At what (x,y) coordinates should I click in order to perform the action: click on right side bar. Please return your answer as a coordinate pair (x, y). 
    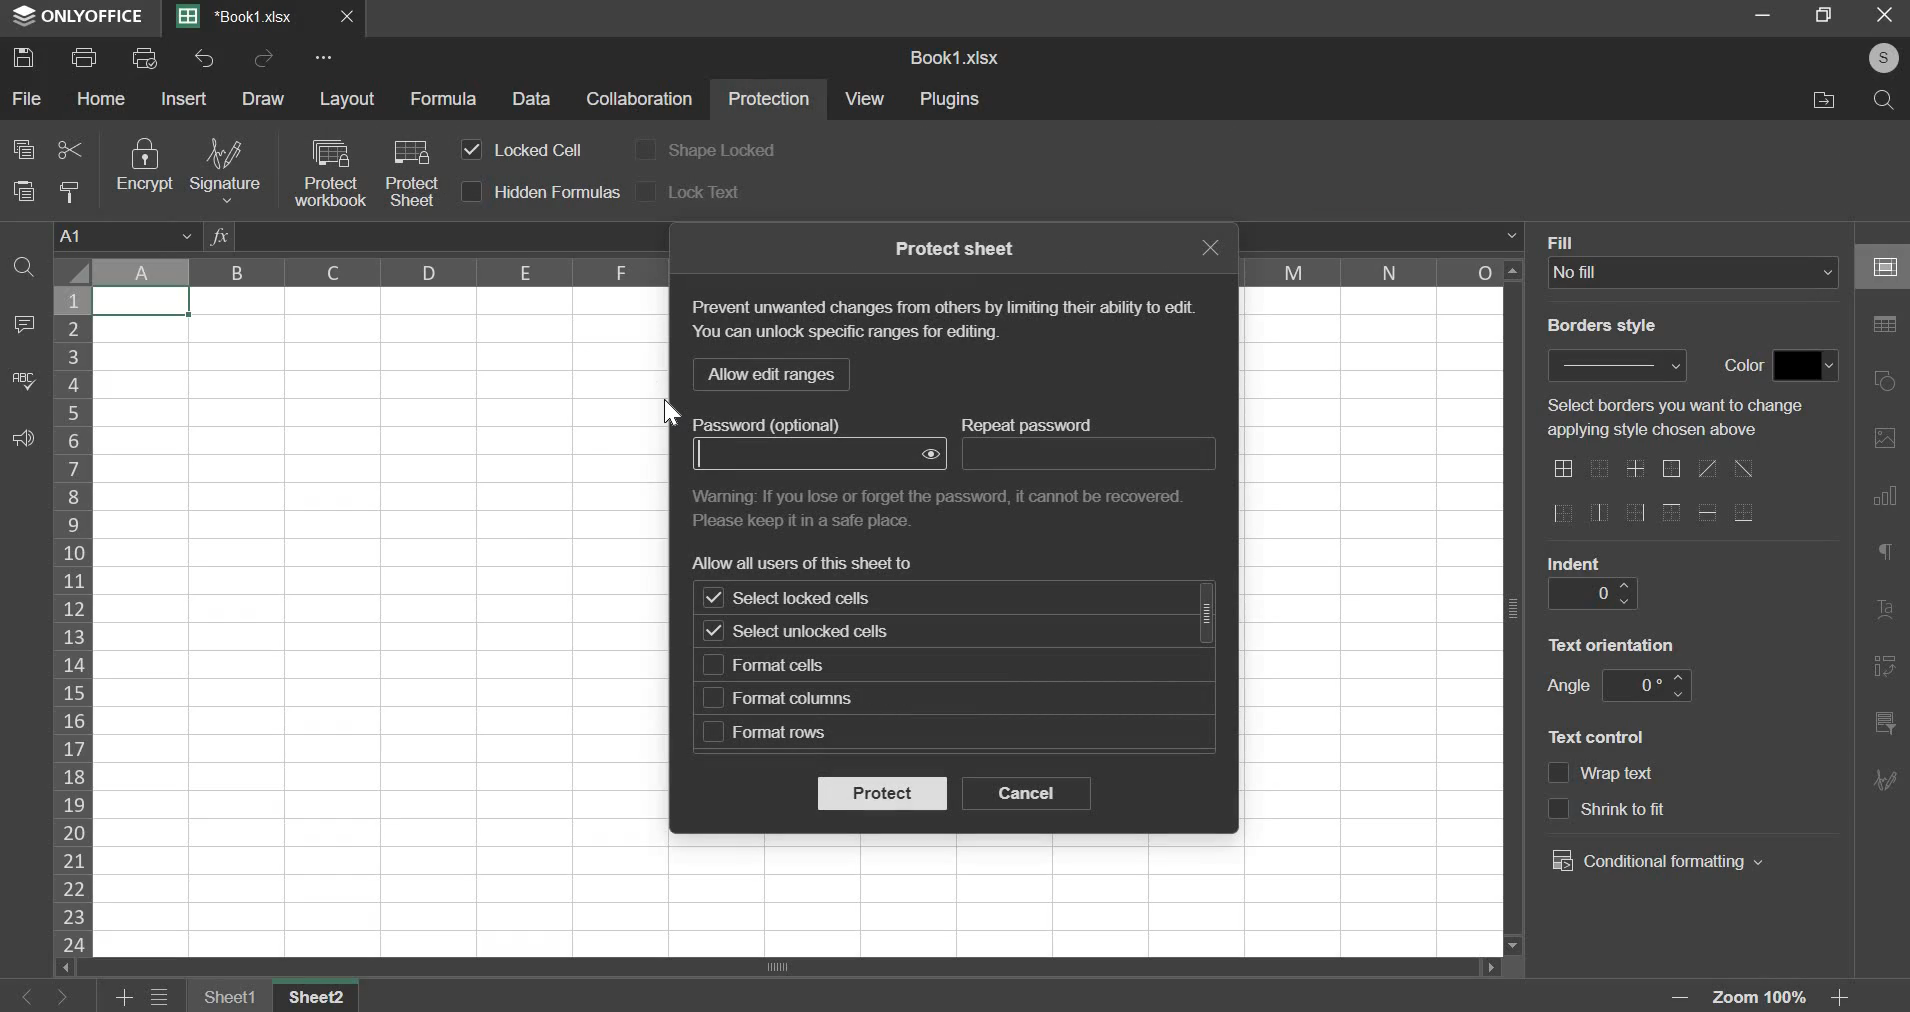
    Looking at the image, I should click on (1885, 381).